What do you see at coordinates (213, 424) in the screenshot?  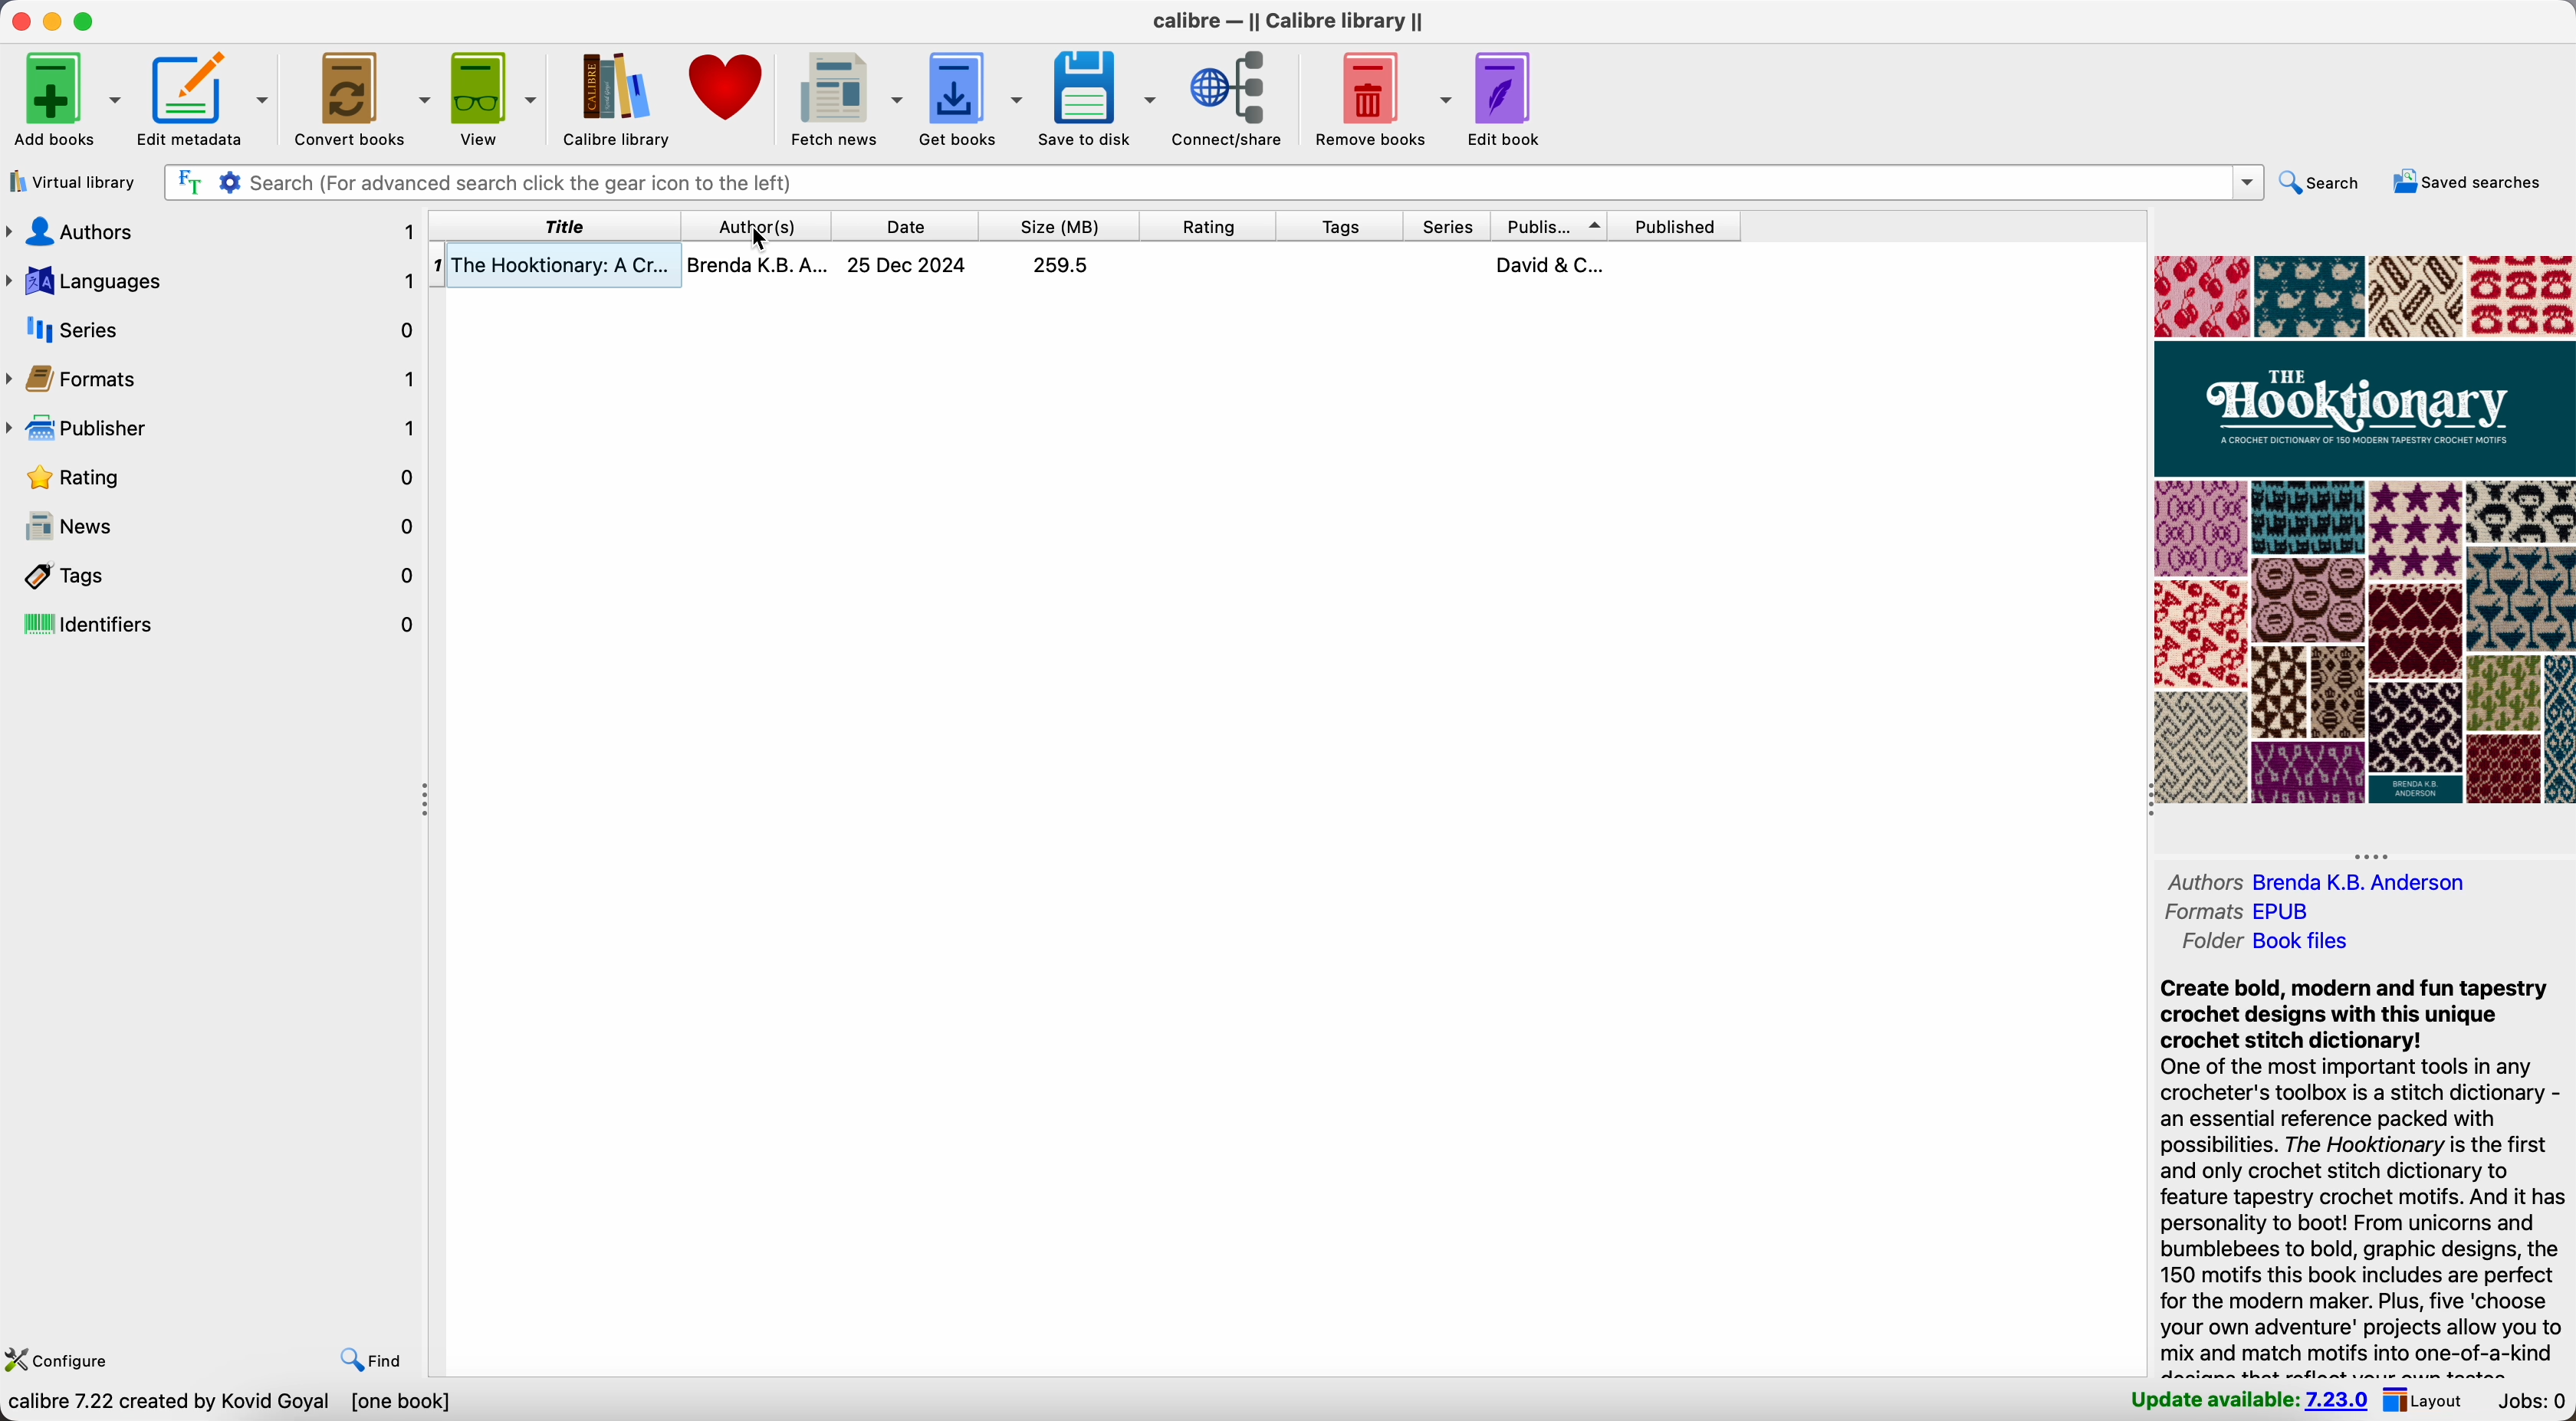 I see `publisher` at bounding box center [213, 424].